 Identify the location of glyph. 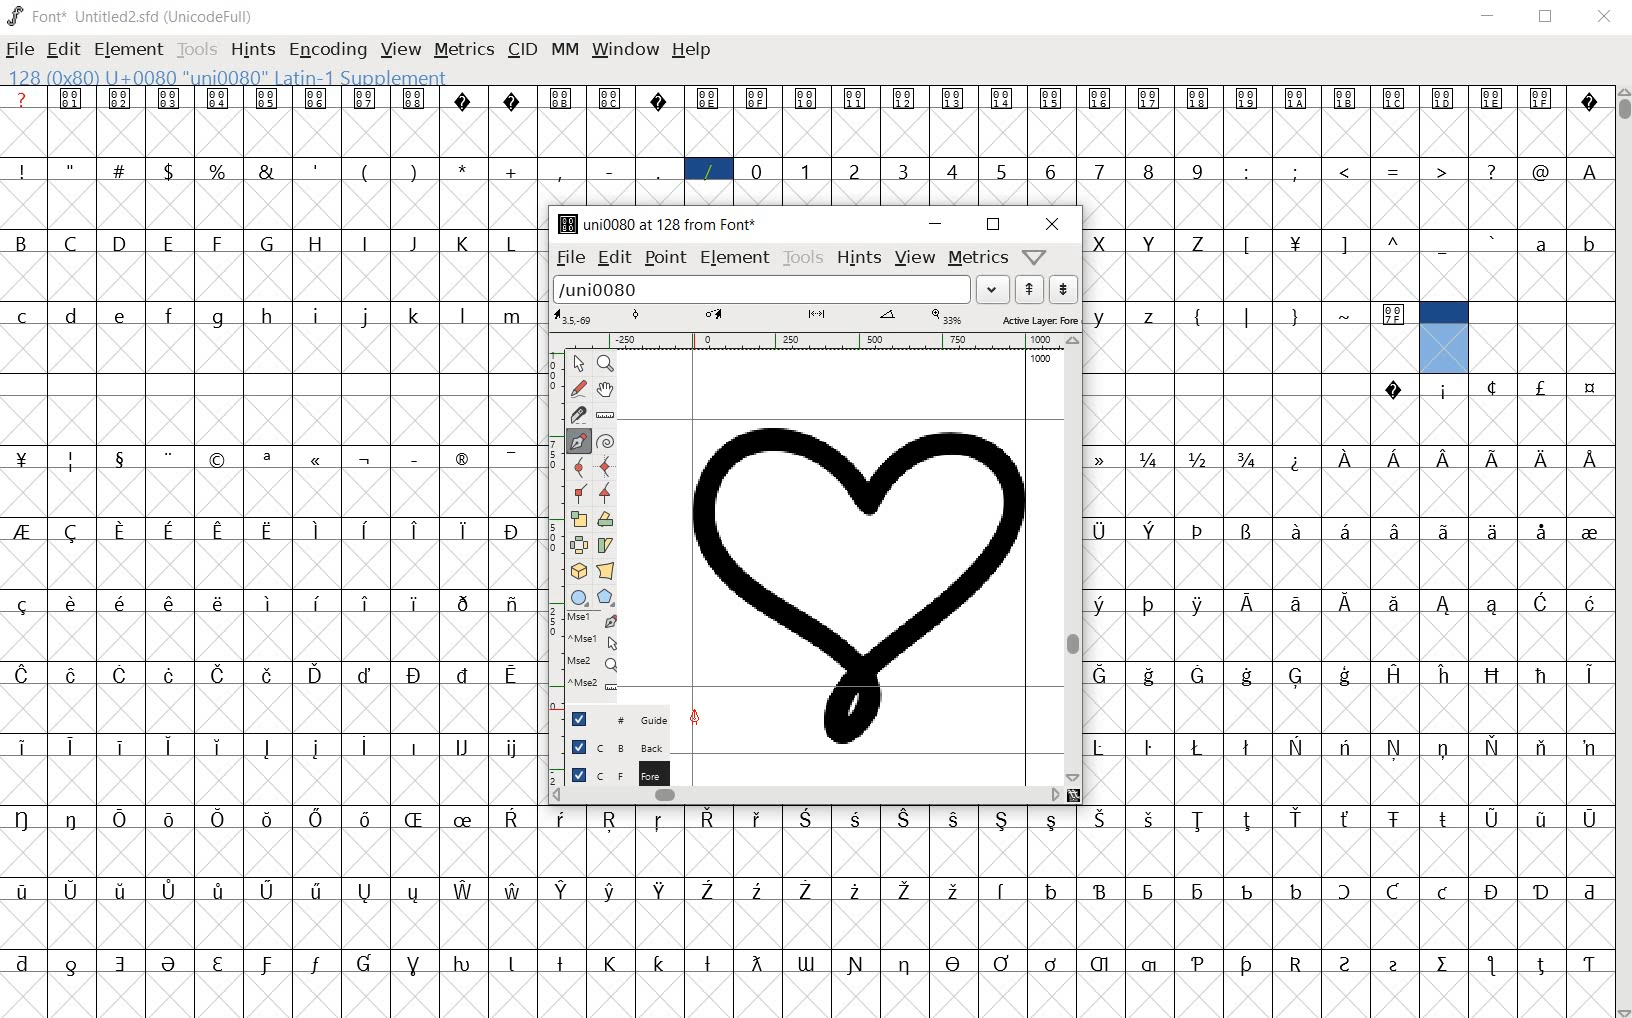
(121, 461).